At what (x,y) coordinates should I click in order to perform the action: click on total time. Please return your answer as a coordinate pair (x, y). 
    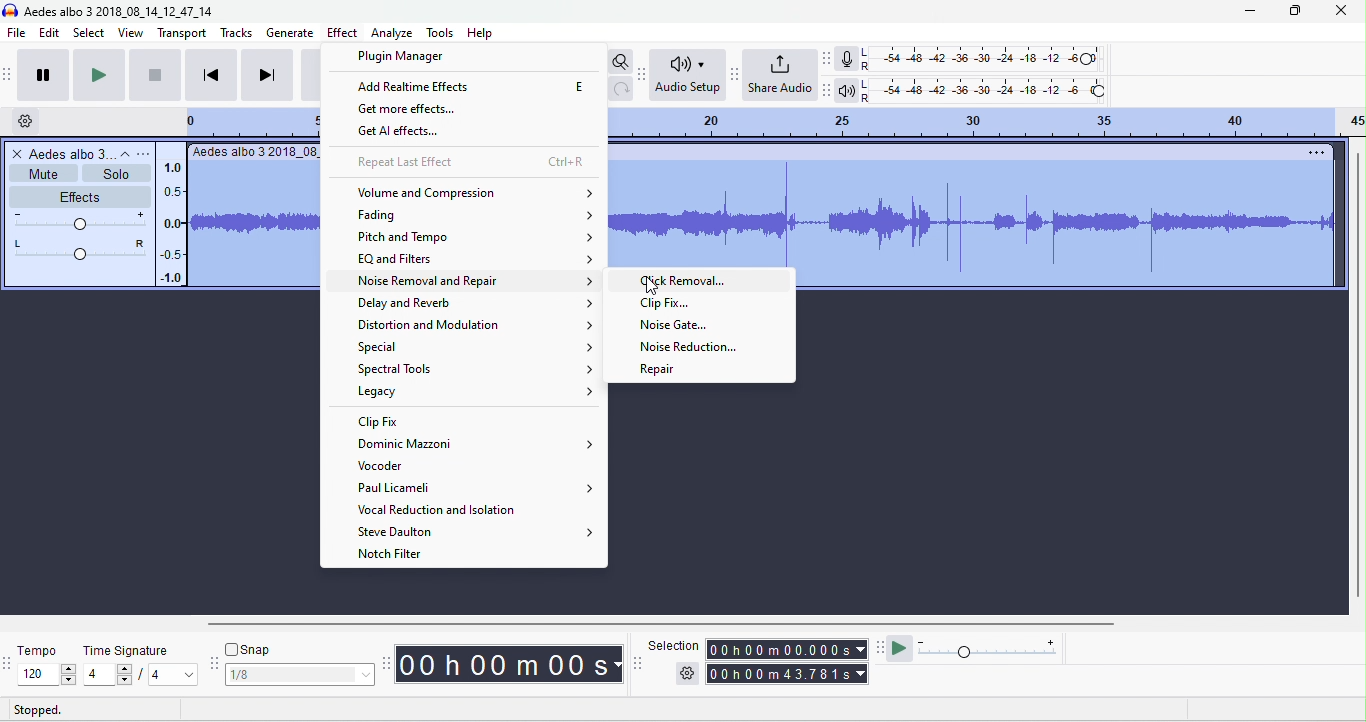
    Looking at the image, I should click on (785, 674).